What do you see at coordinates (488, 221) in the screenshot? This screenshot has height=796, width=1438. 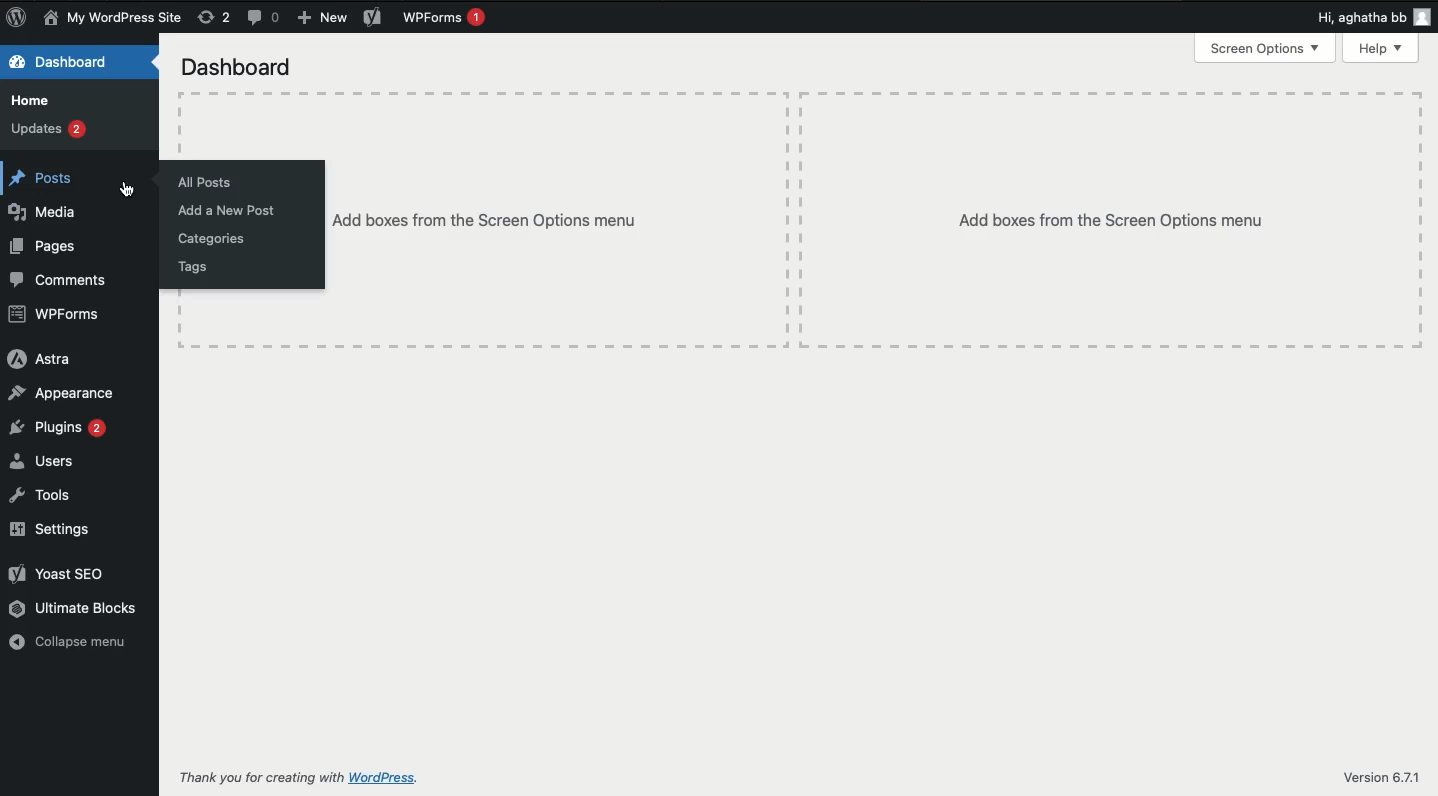 I see `Add boxes from the screen options menu` at bounding box center [488, 221].